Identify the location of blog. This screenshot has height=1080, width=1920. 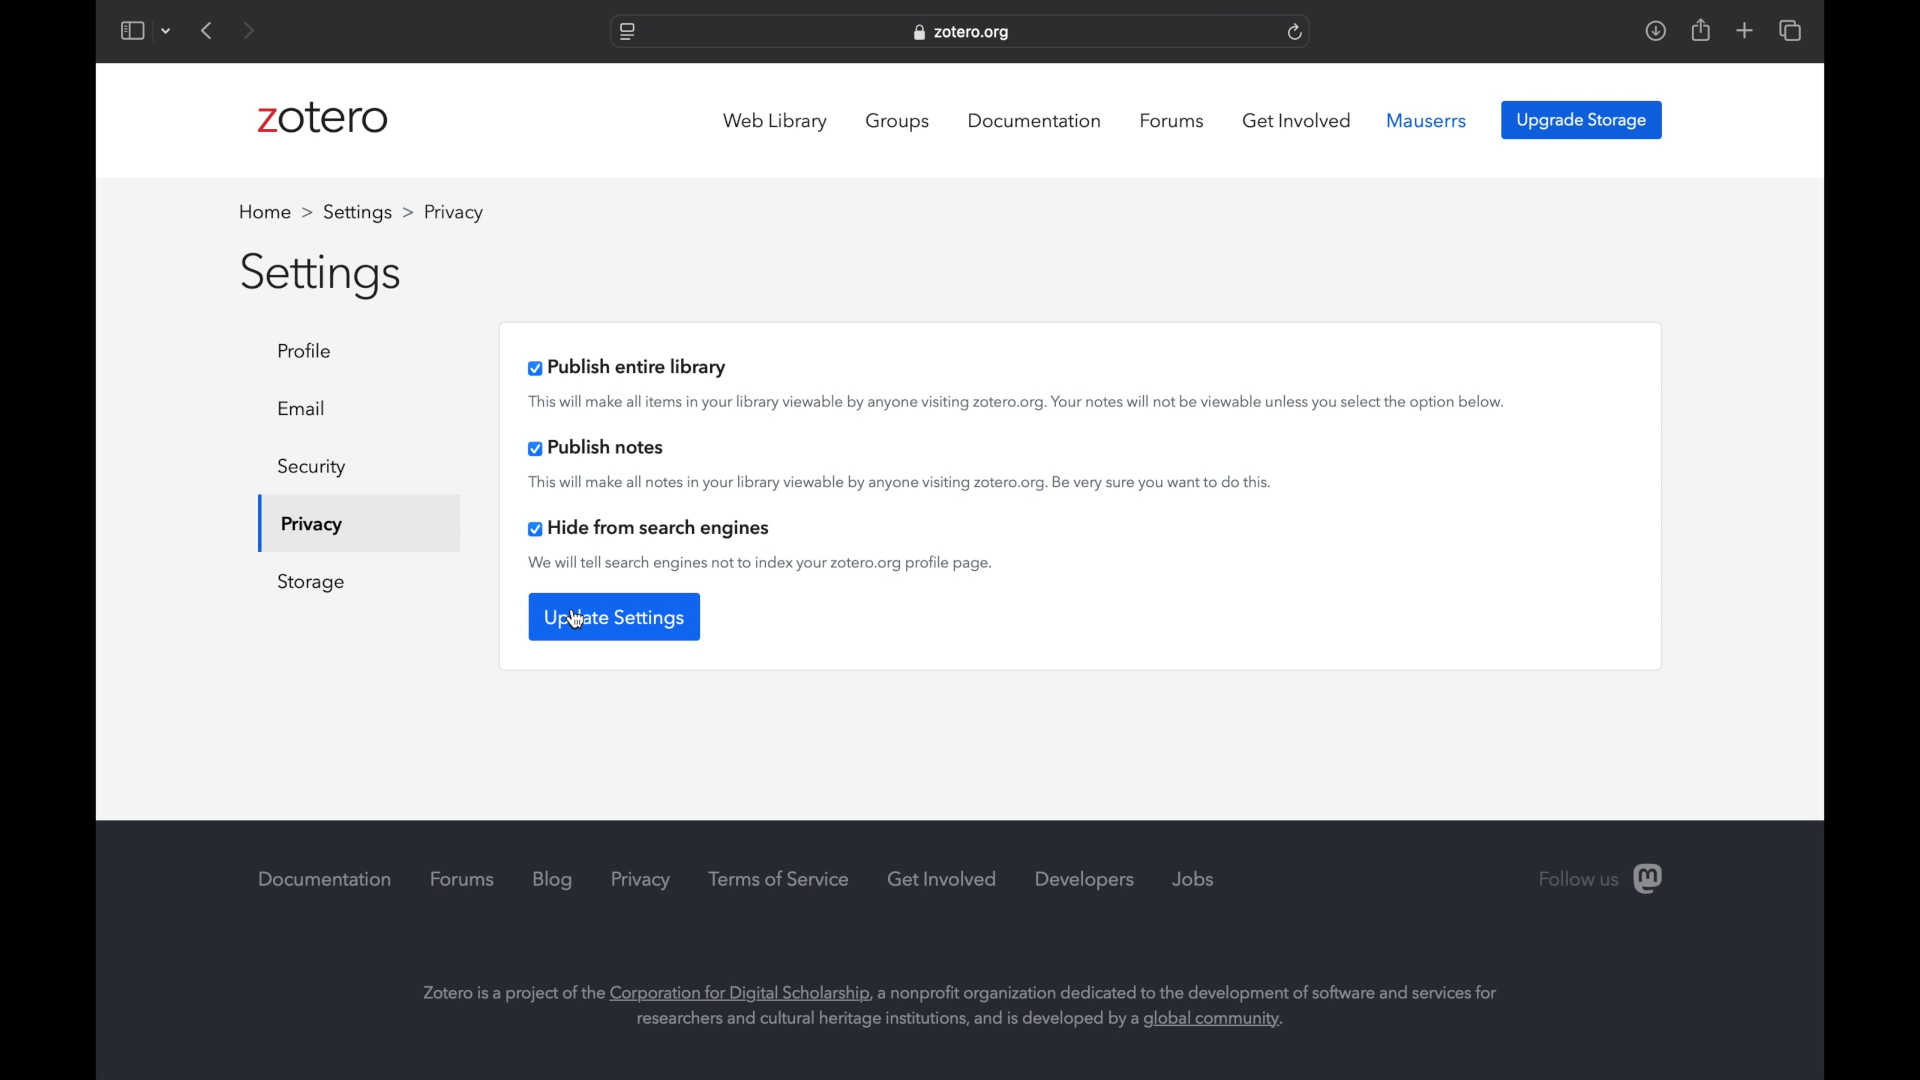
(552, 880).